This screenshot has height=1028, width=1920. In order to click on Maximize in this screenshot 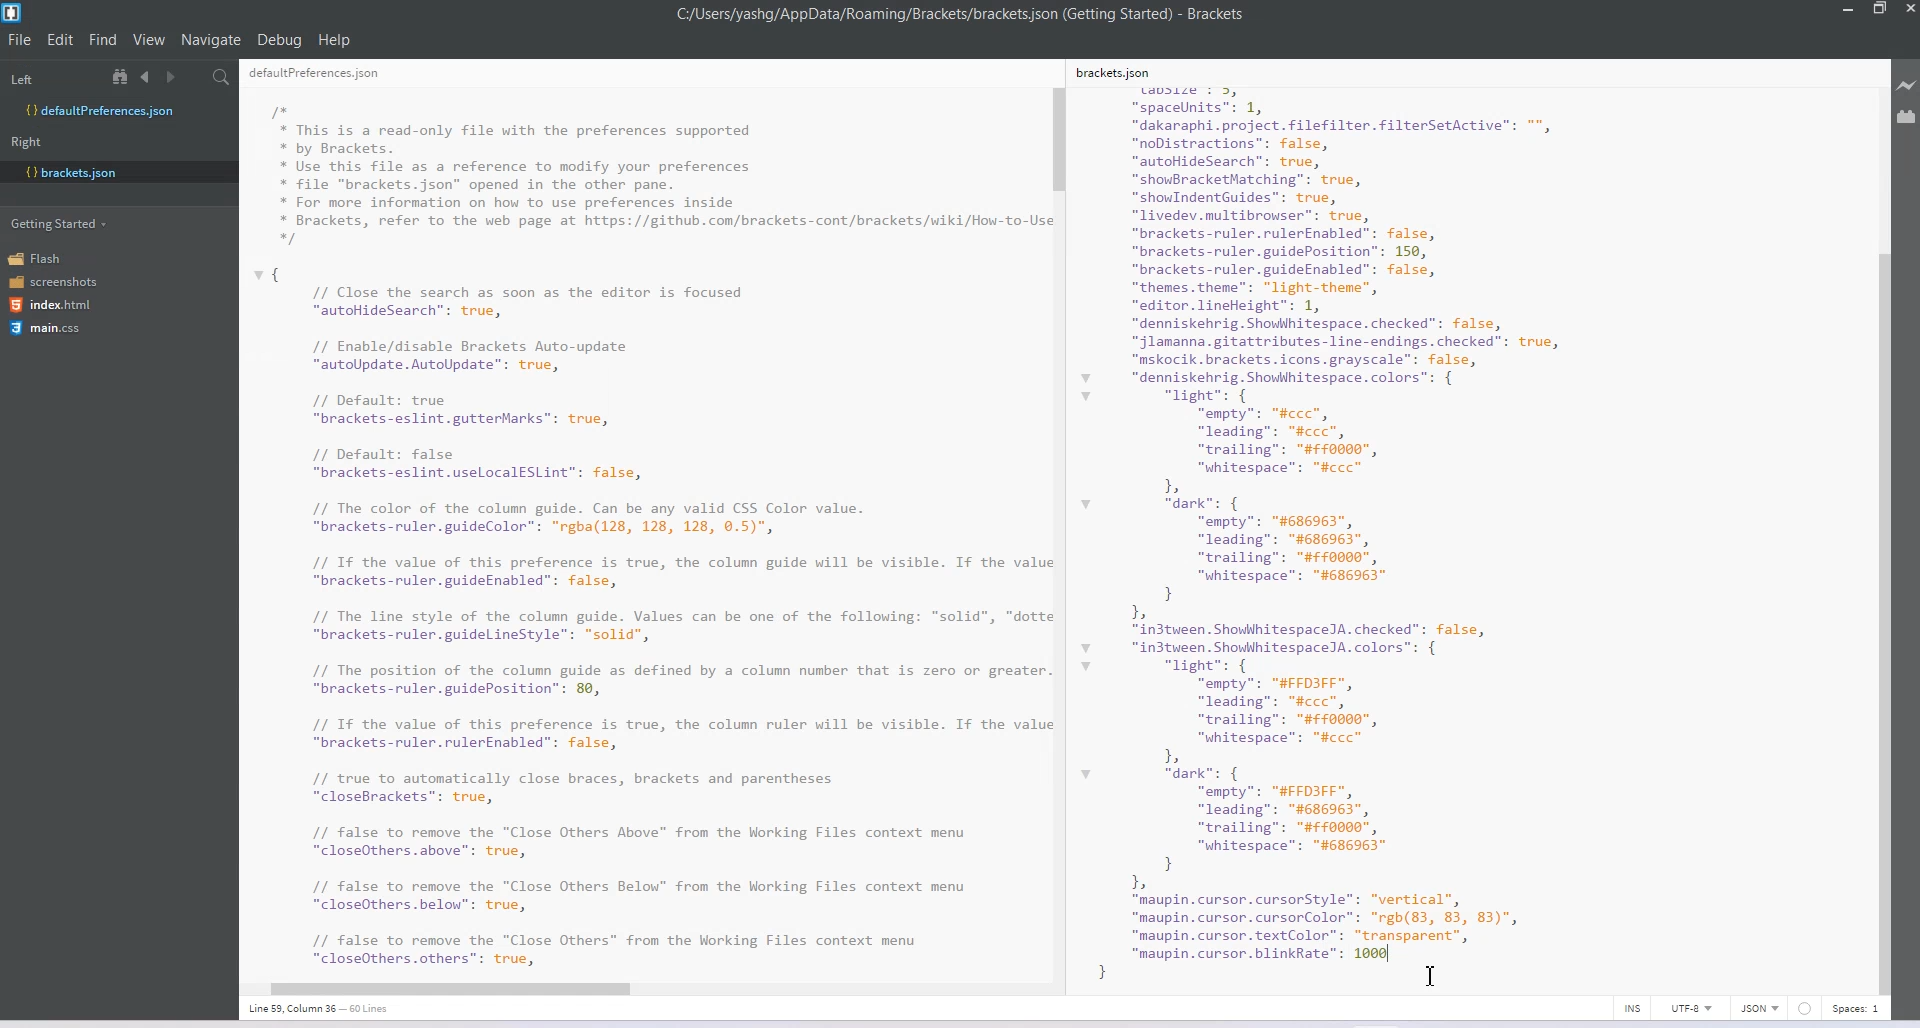, I will do `click(1879, 10)`.